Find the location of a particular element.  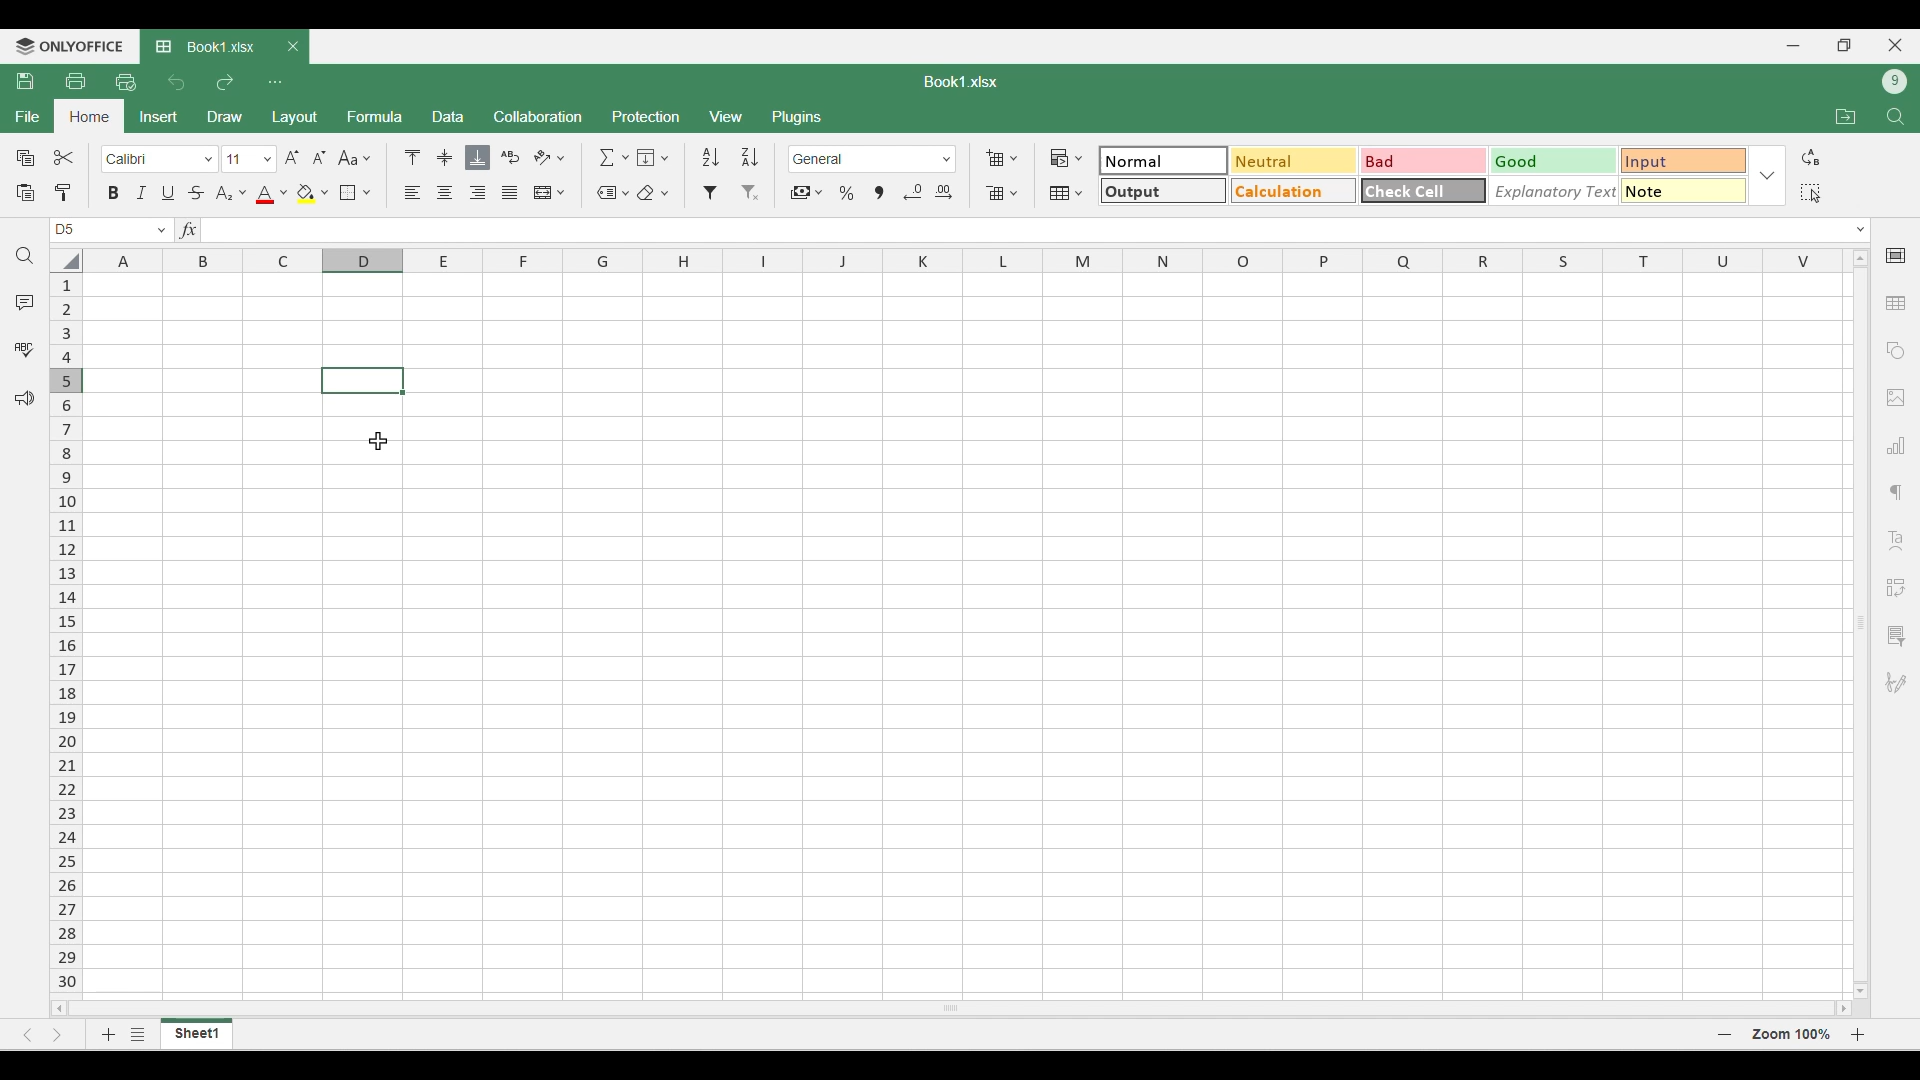

View menu is located at coordinates (728, 117).